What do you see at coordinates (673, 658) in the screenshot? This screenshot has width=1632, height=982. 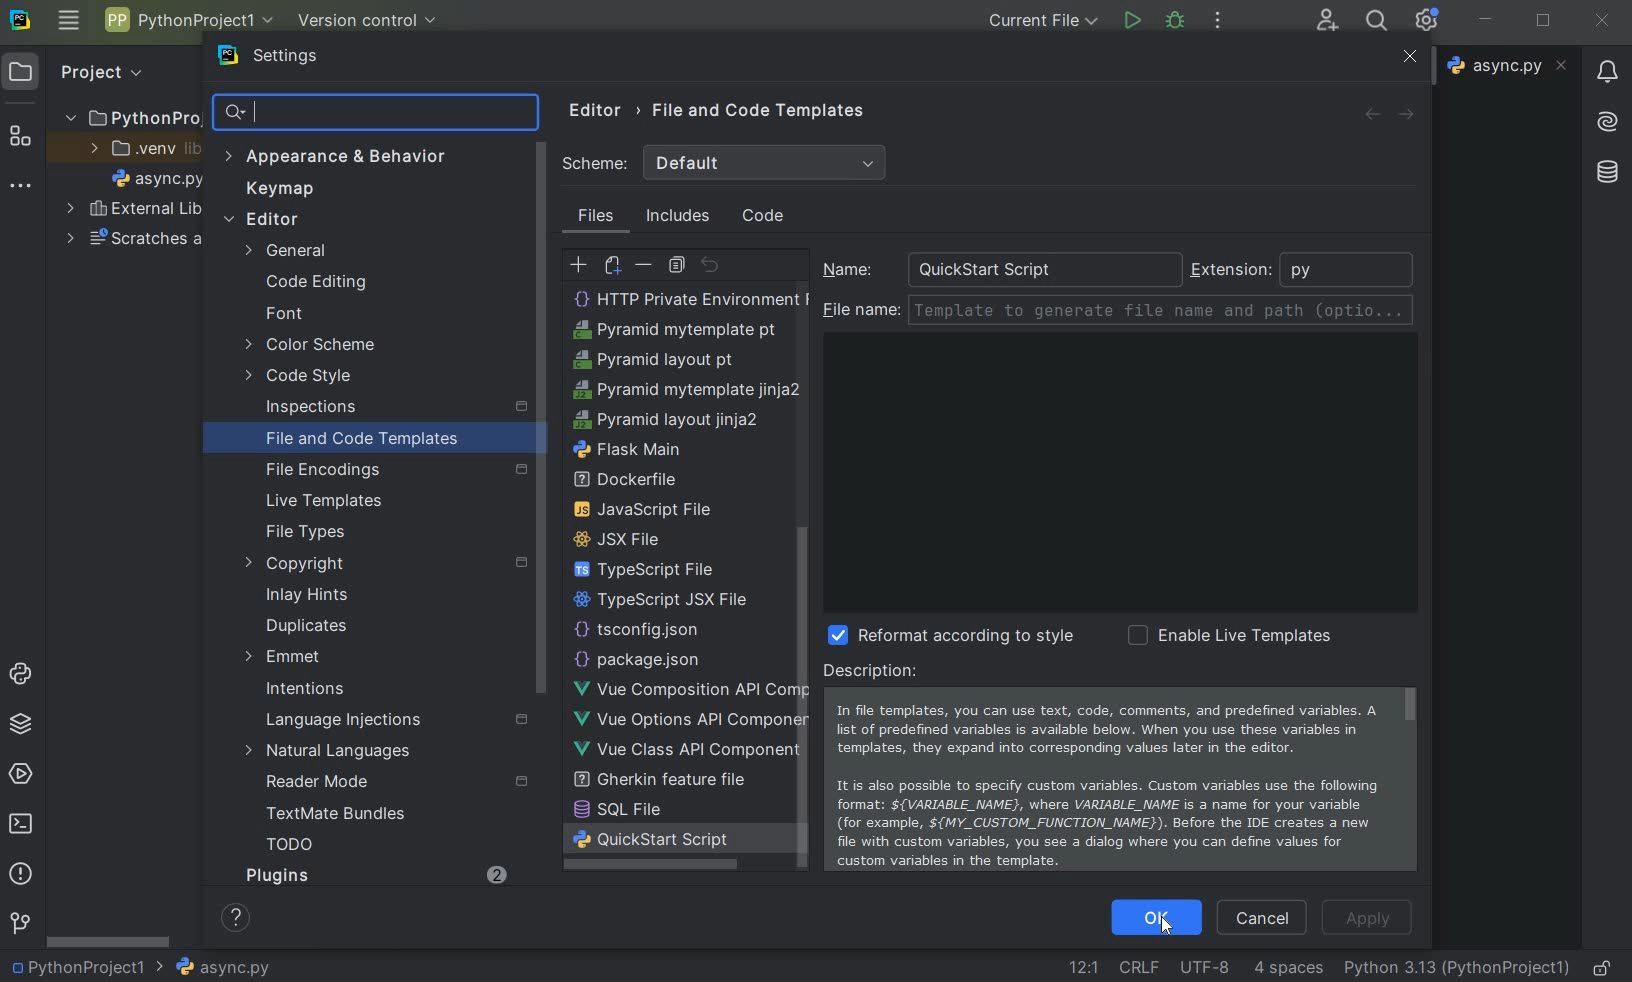 I see `HTTP Request scratch` at bounding box center [673, 658].